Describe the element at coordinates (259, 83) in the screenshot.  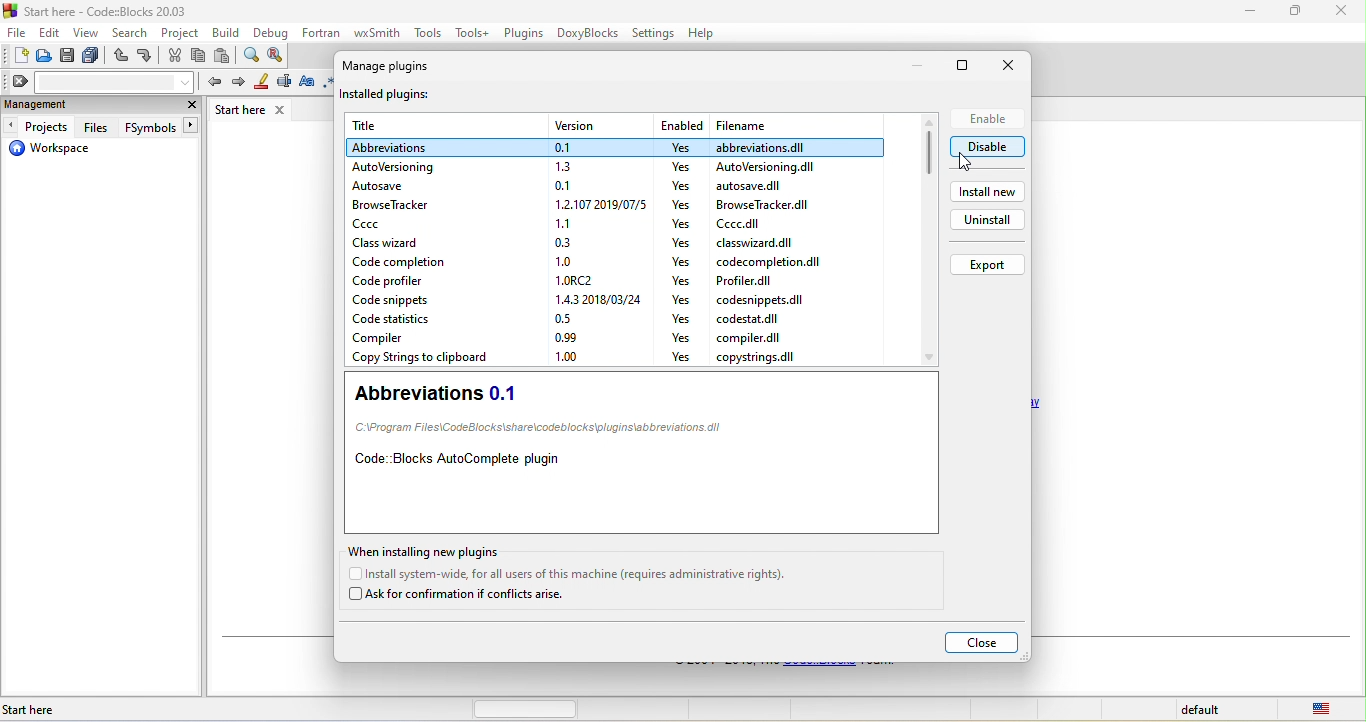
I see `highlight` at that location.